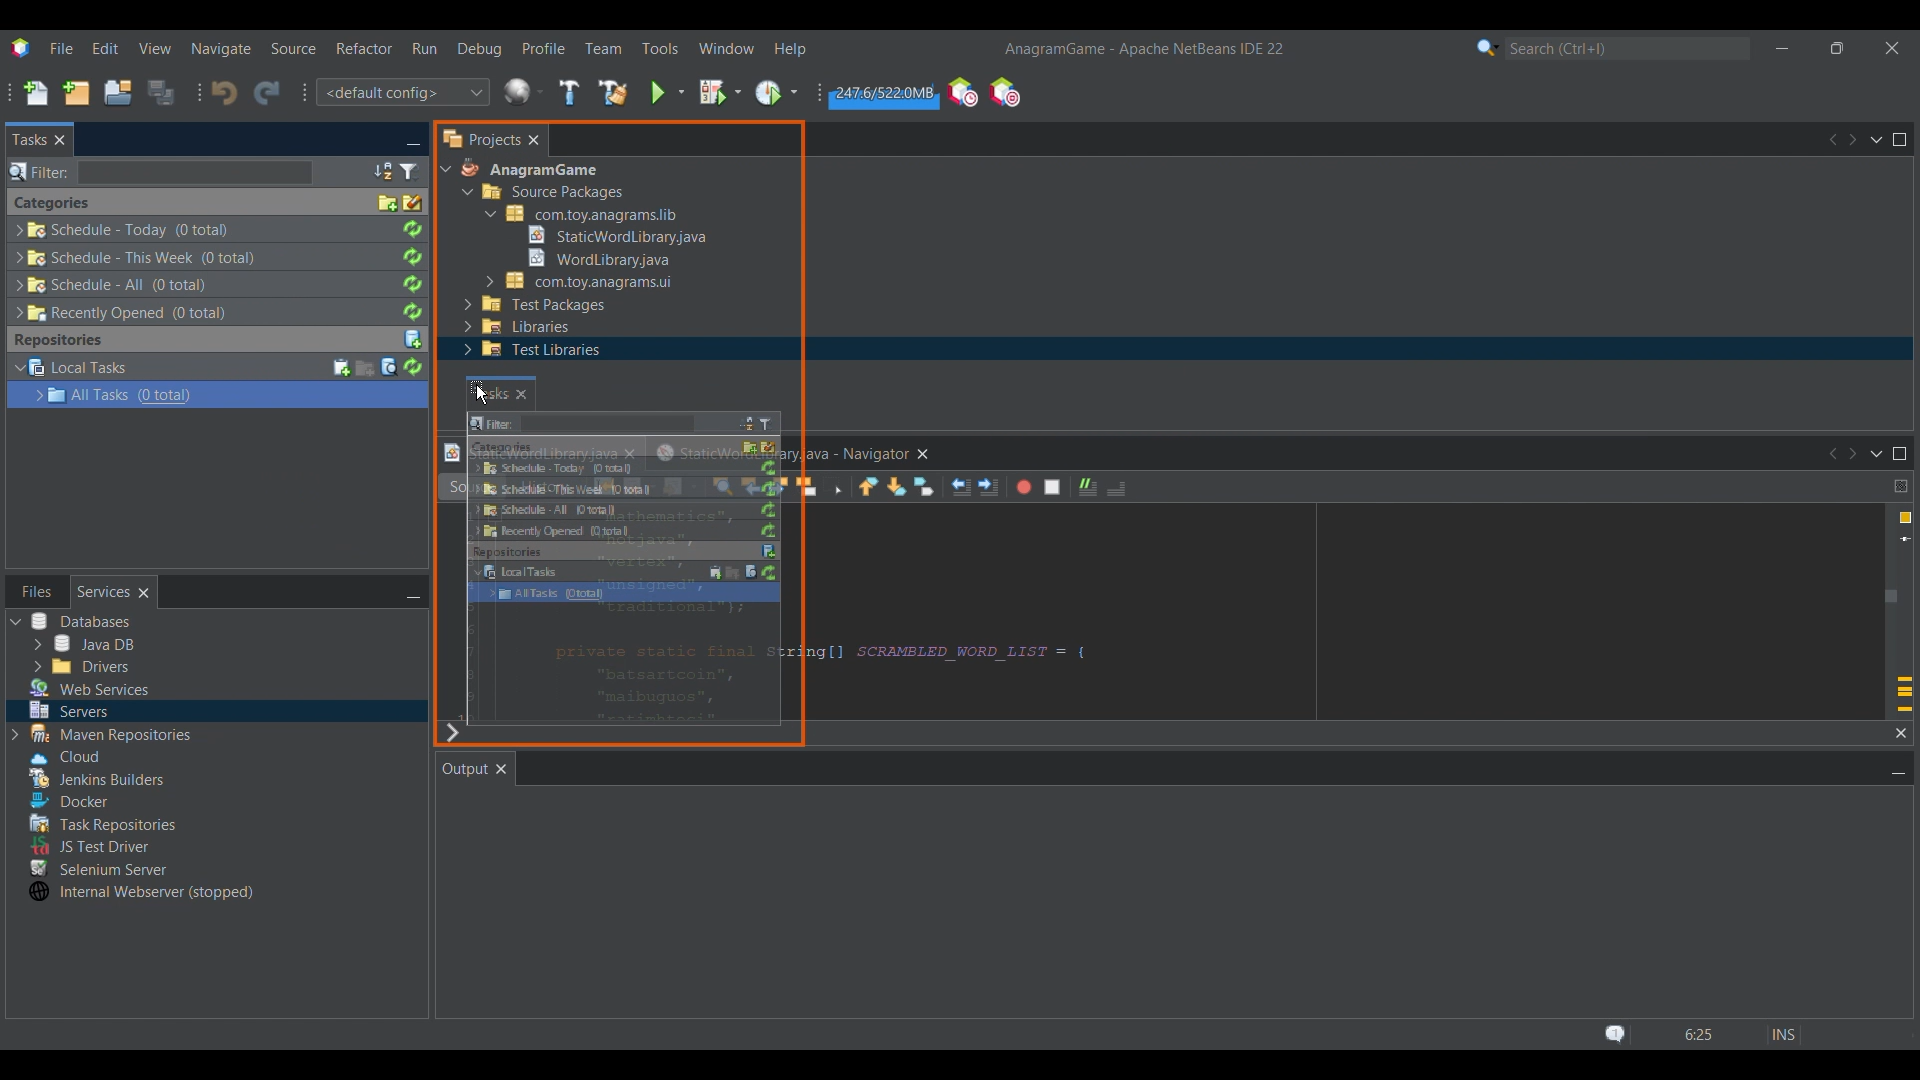 This screenshot has width=1920, height=1080. What do you see at coordinates (989, 487) in the screenshot?
I see `Shift line right` at bounding box center [989, 487].